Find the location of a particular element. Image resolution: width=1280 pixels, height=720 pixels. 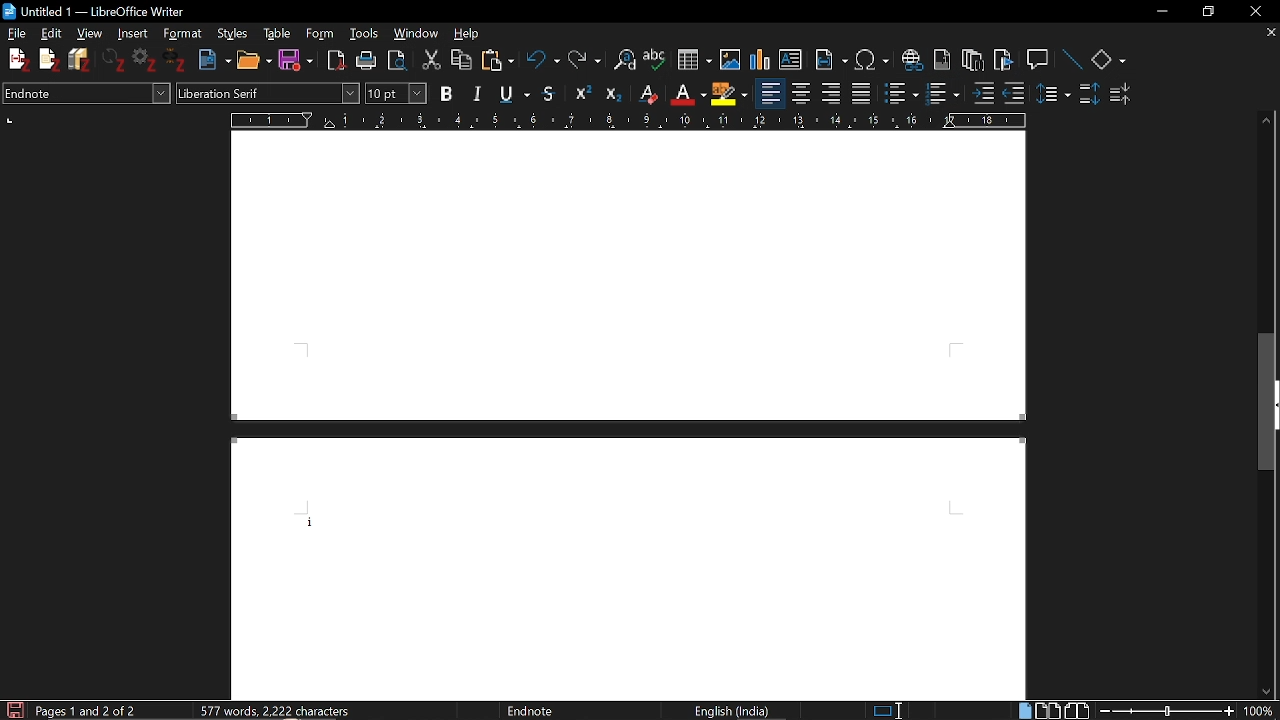

Center is located at coordinates (801, 94).